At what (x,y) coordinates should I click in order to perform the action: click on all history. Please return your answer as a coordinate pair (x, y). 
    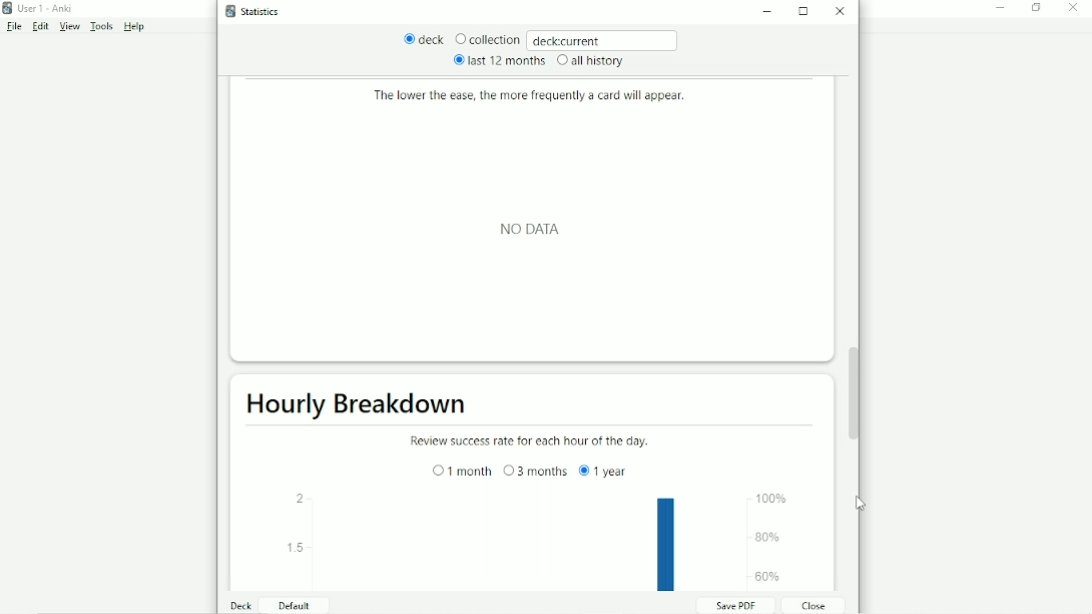
    Looking at the image, I should click on (589, 61).